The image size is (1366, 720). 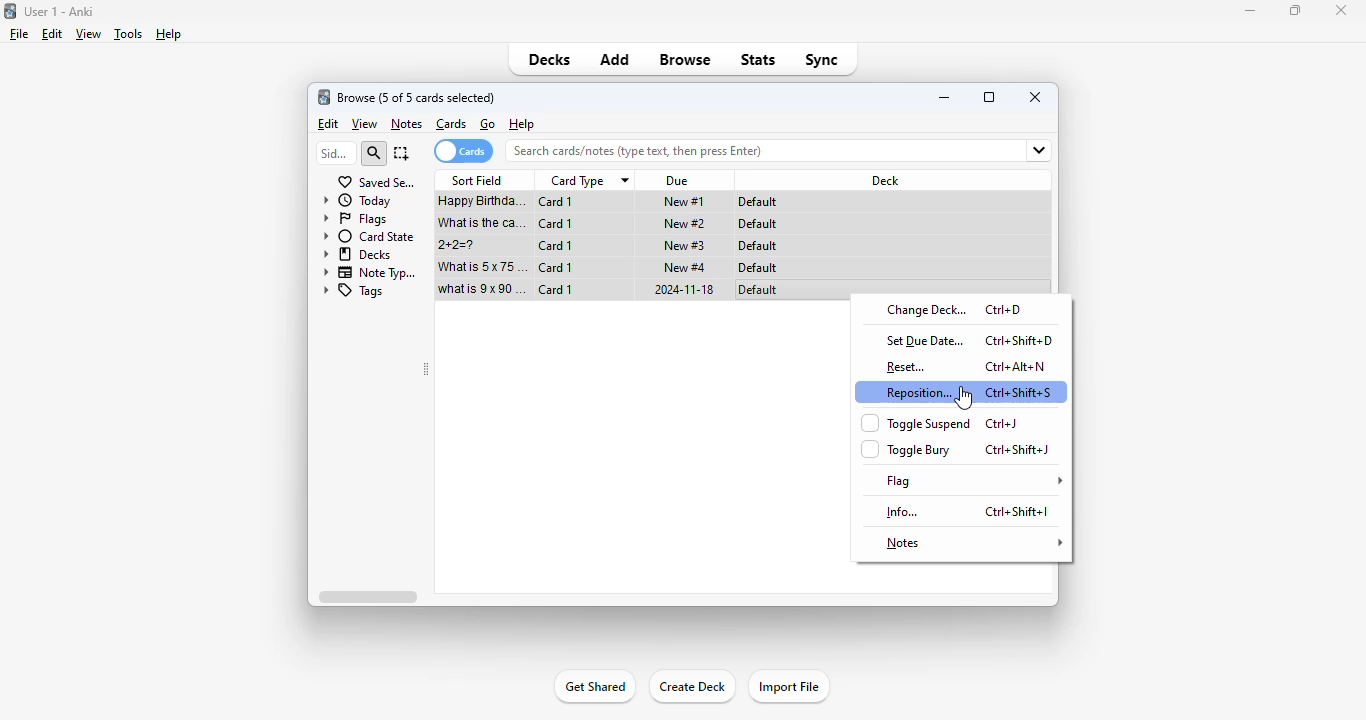 I want to click on card 1, so click(x=555, y=246).